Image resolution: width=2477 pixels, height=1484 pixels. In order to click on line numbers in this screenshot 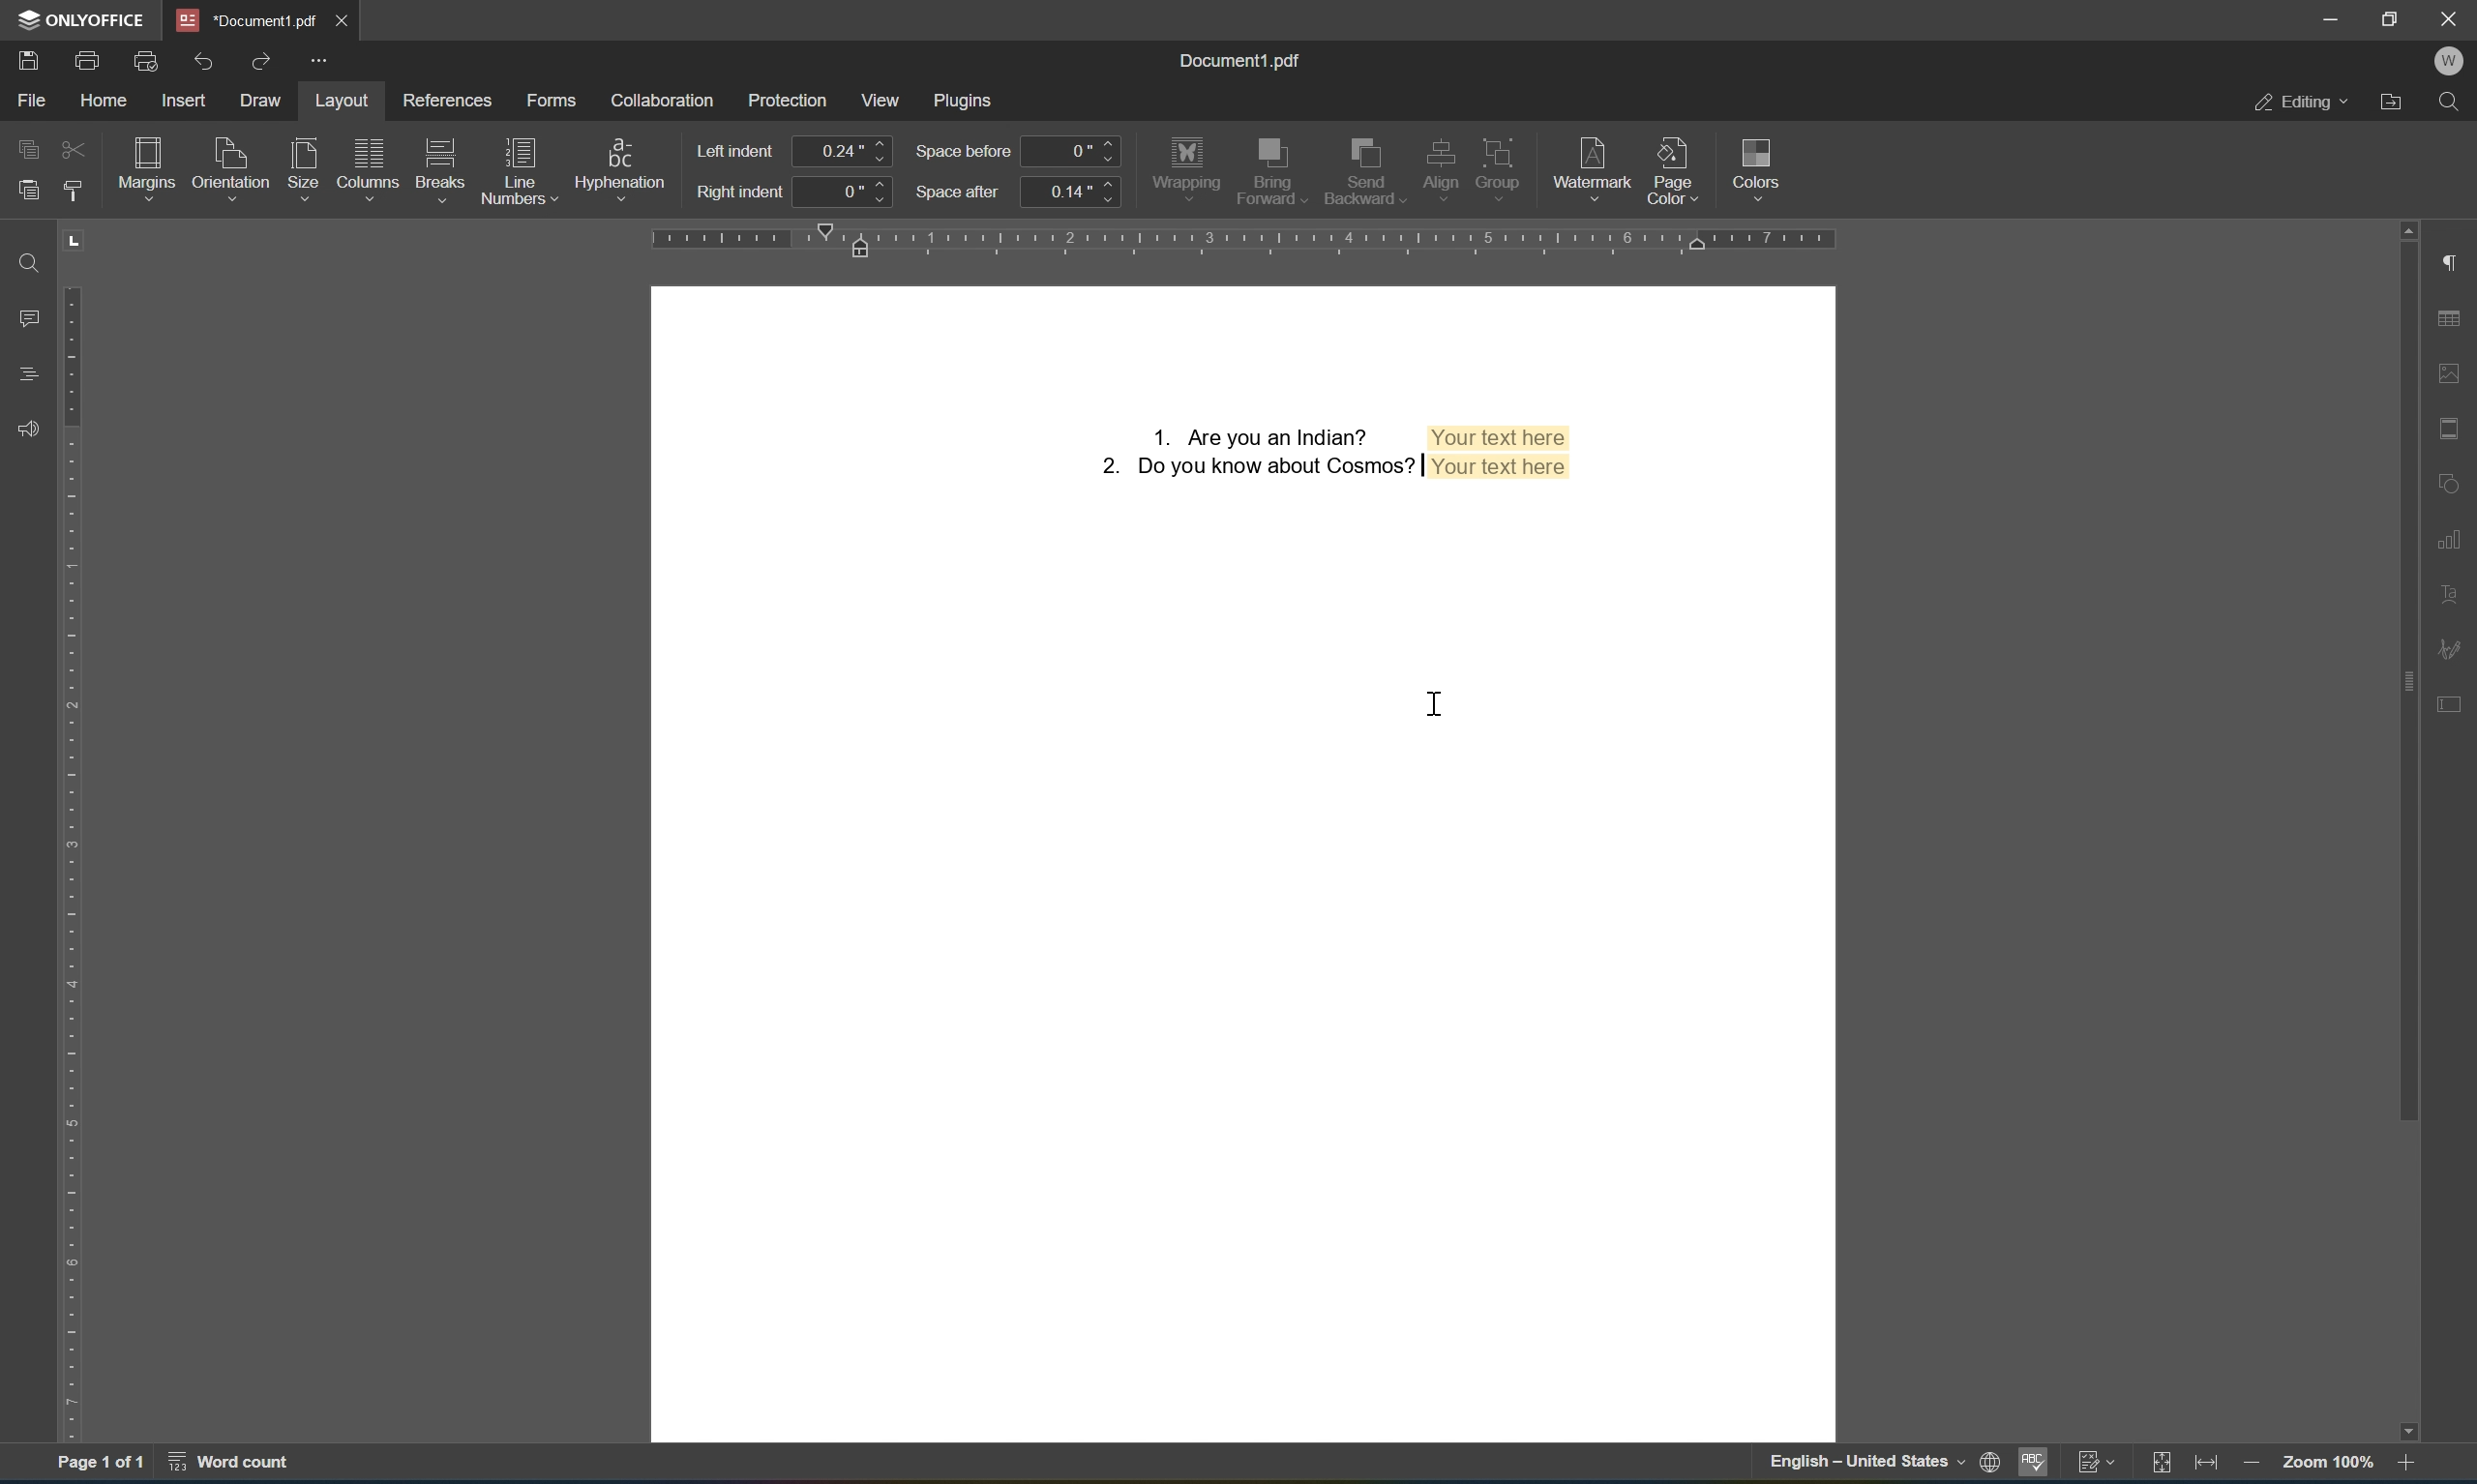, I will do `click(516, 170)`.